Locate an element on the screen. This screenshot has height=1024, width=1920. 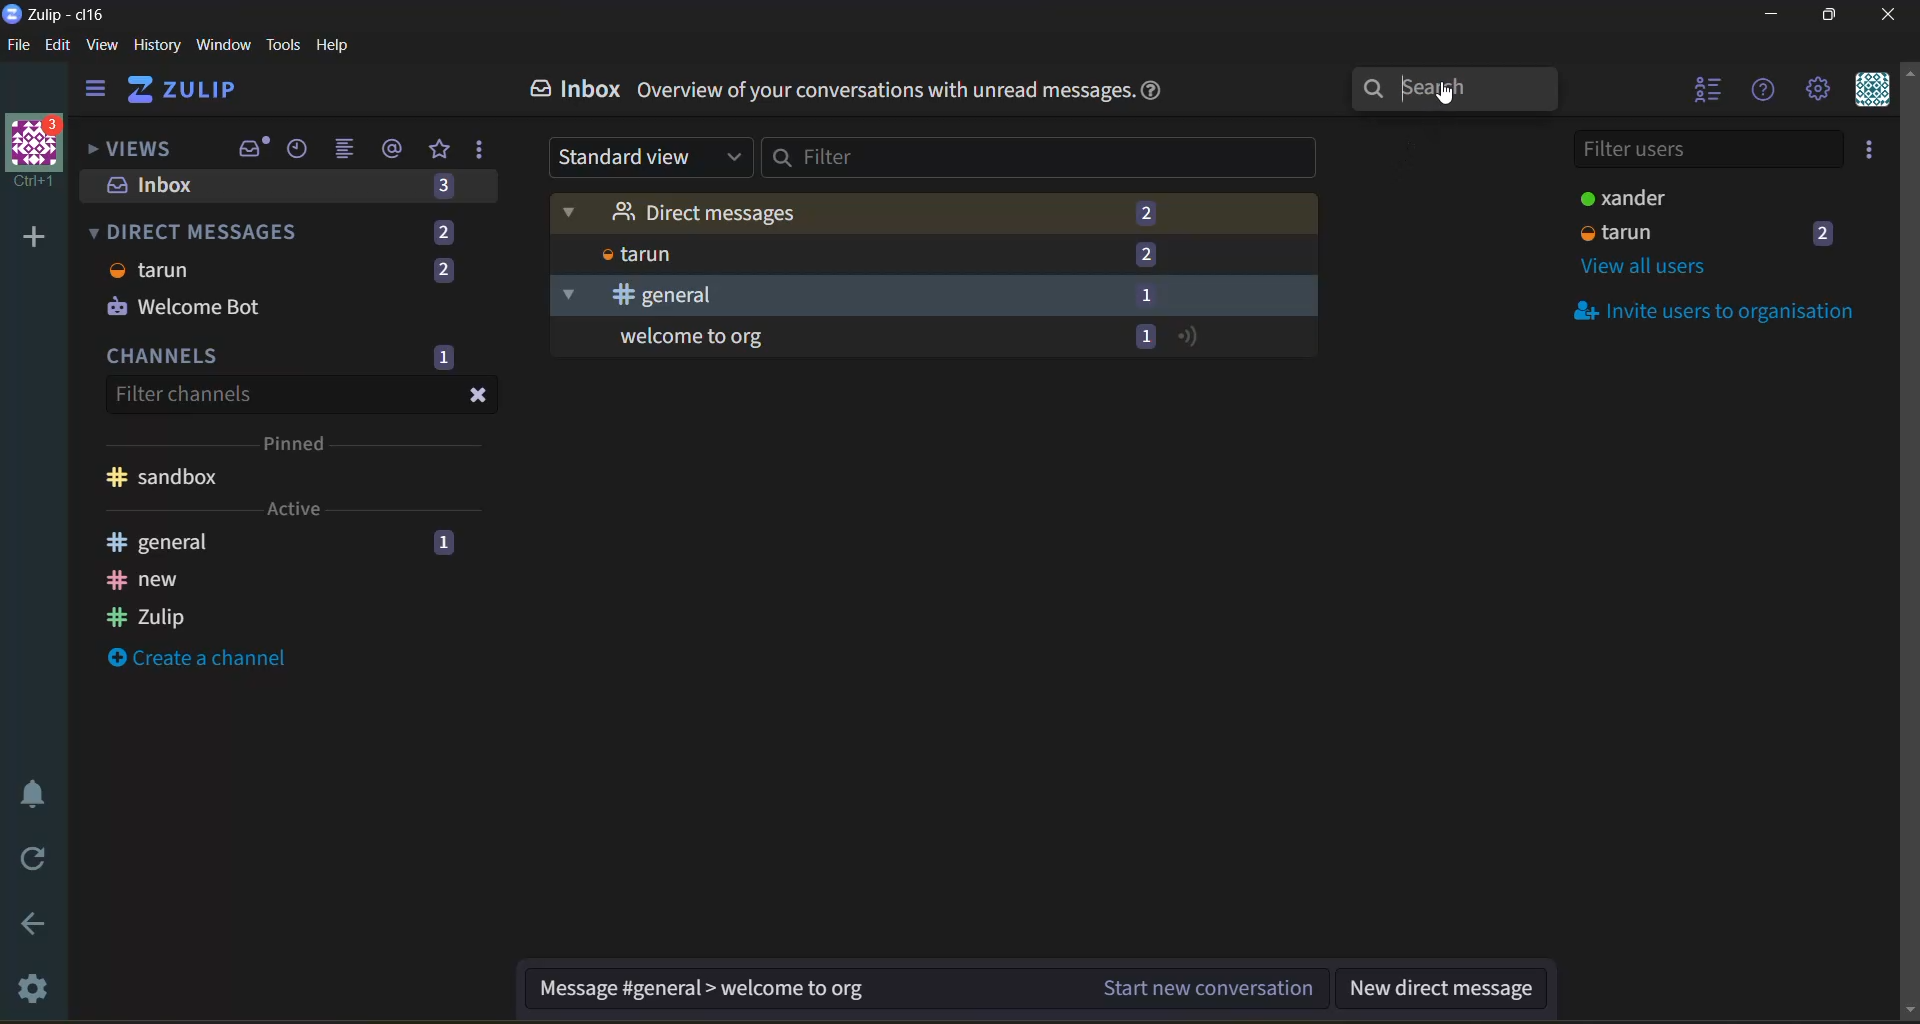
organisation  Ctrl+1 is located at coordinates (40, 154).